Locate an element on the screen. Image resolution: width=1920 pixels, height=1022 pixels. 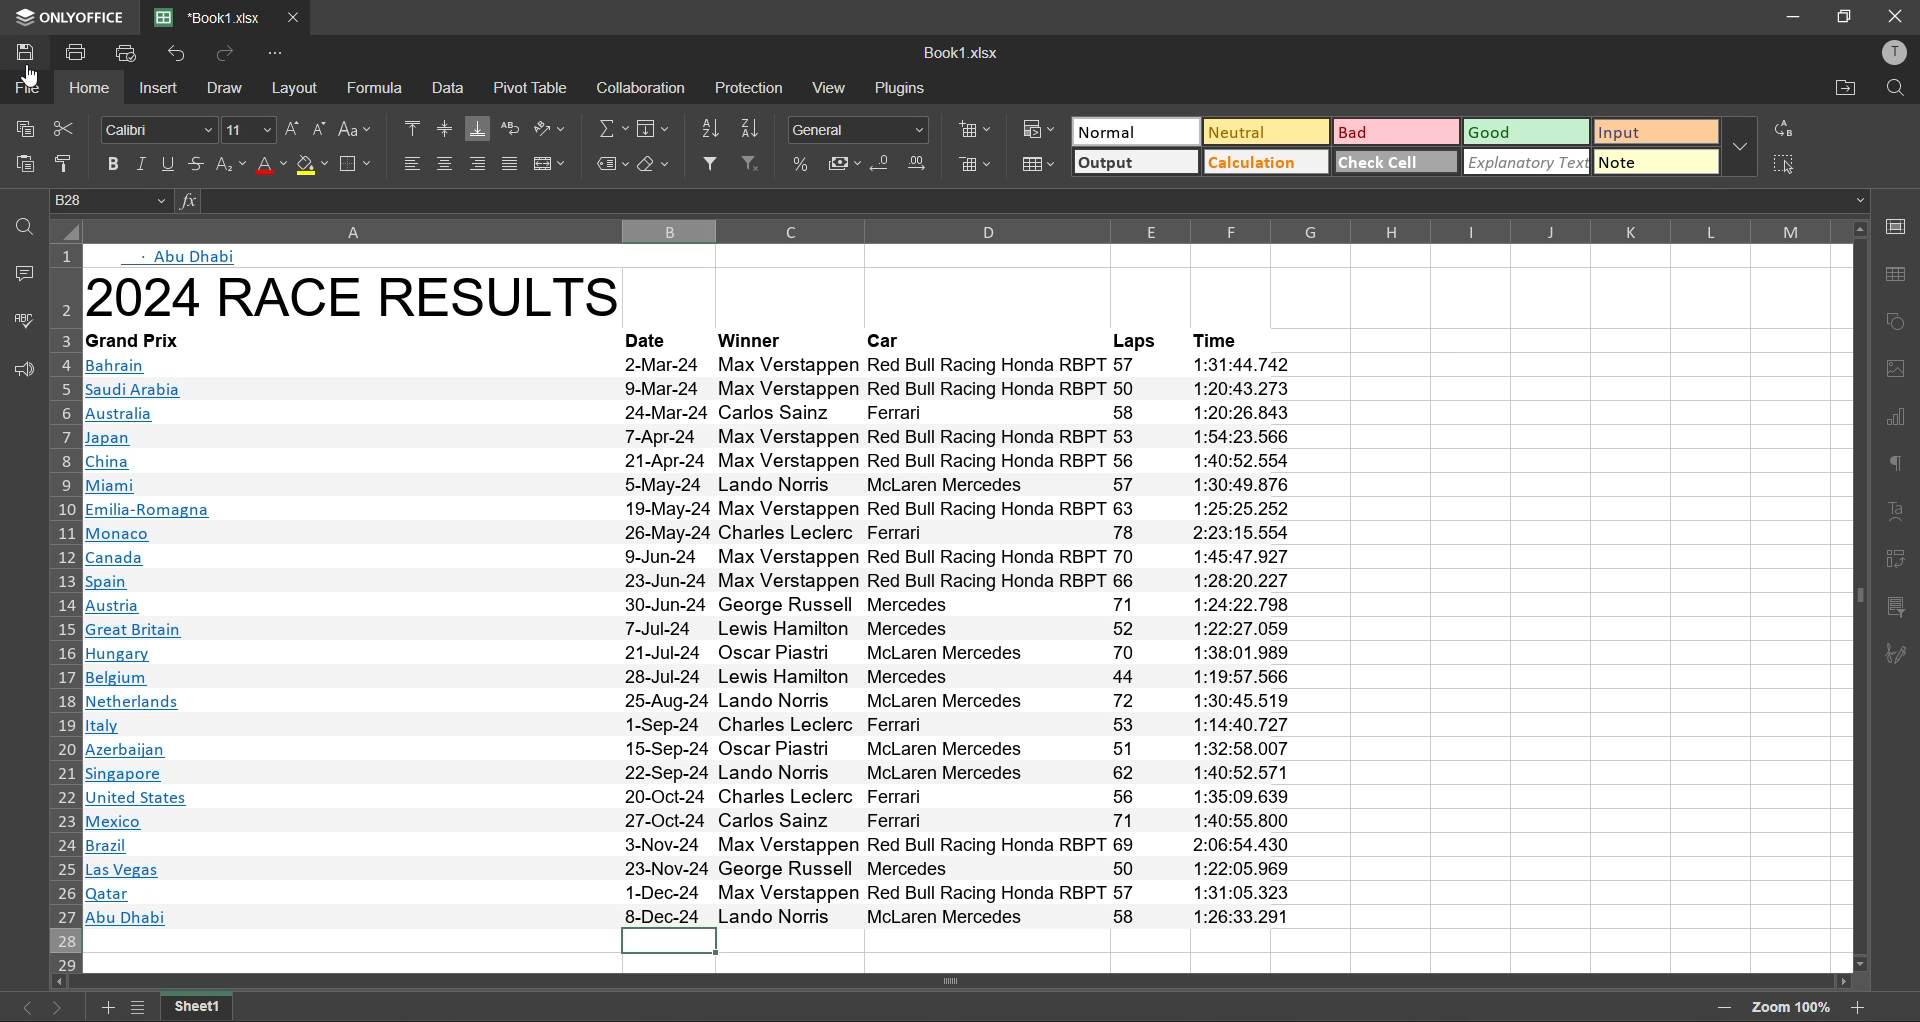
12024 RACE RESULTS is located at coordinates (422, 293).